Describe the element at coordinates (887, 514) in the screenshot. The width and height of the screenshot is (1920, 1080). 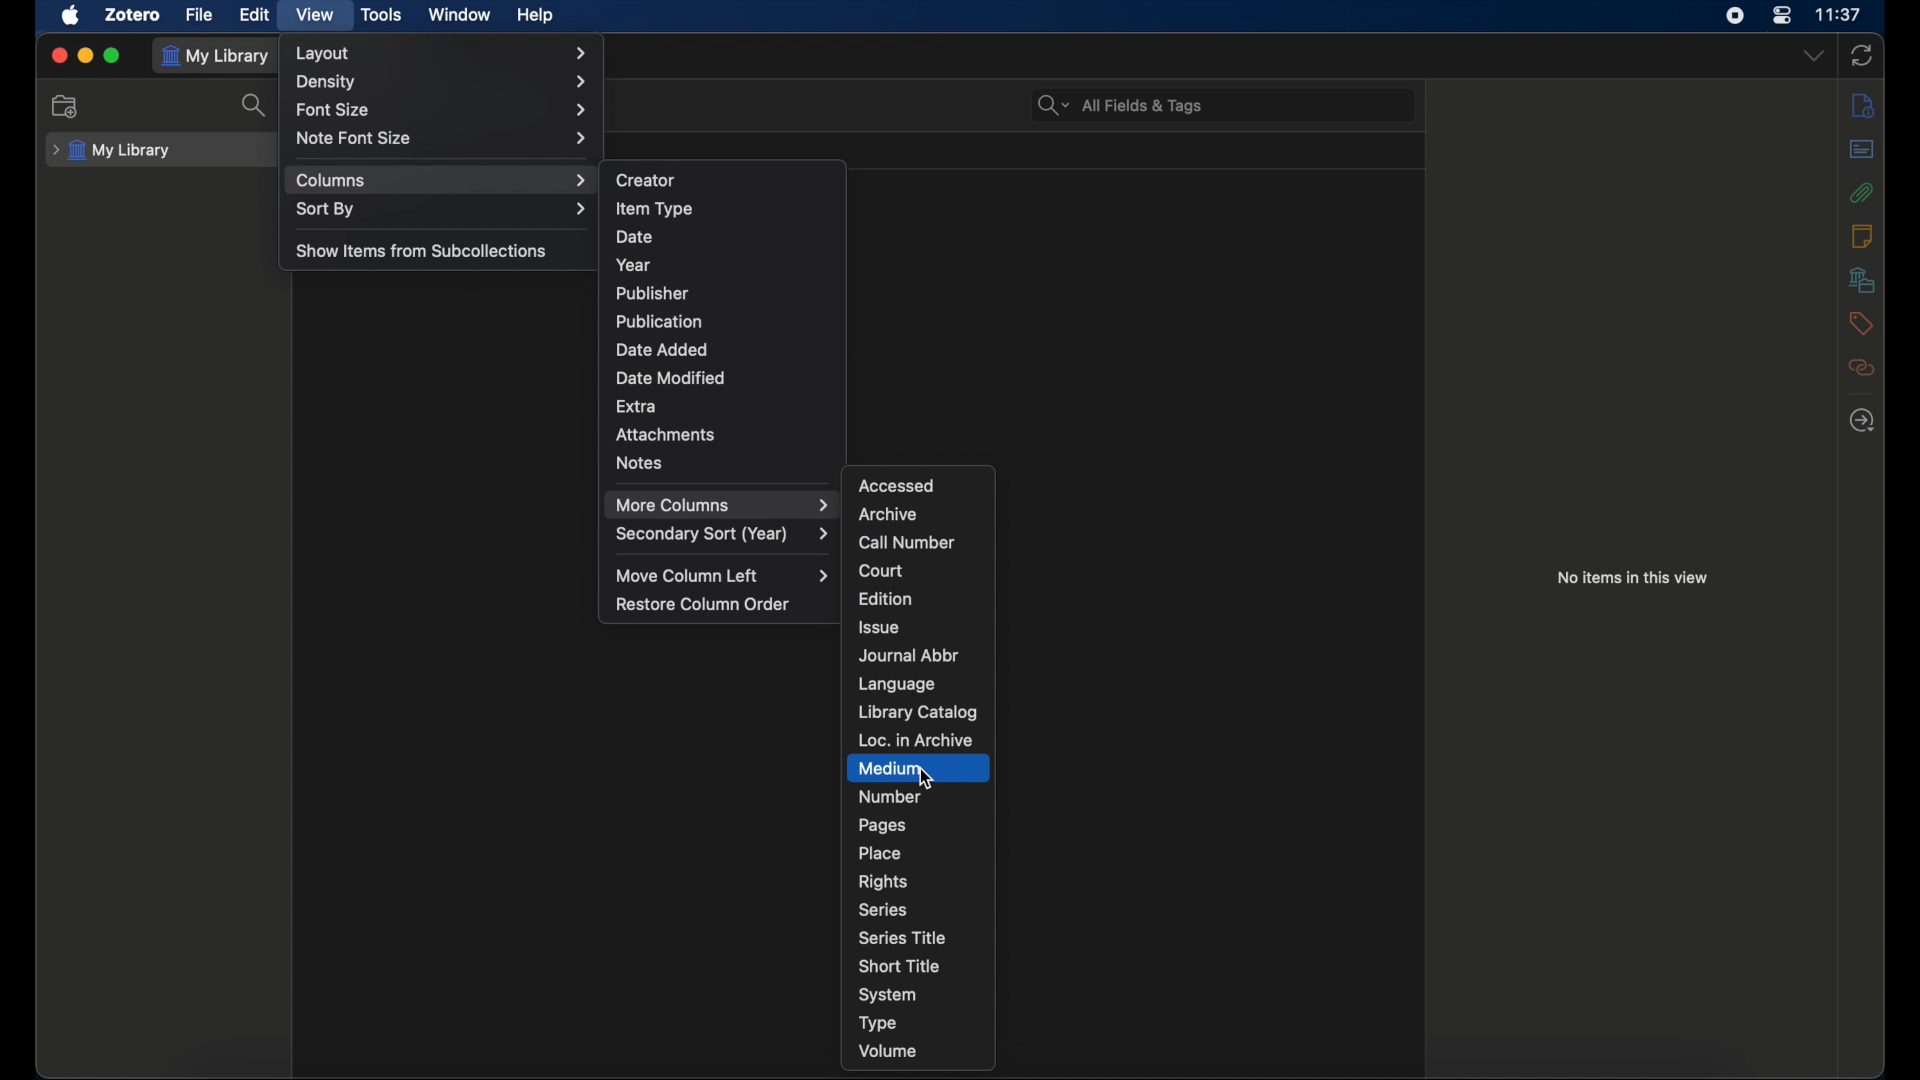
I see `archive` at that location.